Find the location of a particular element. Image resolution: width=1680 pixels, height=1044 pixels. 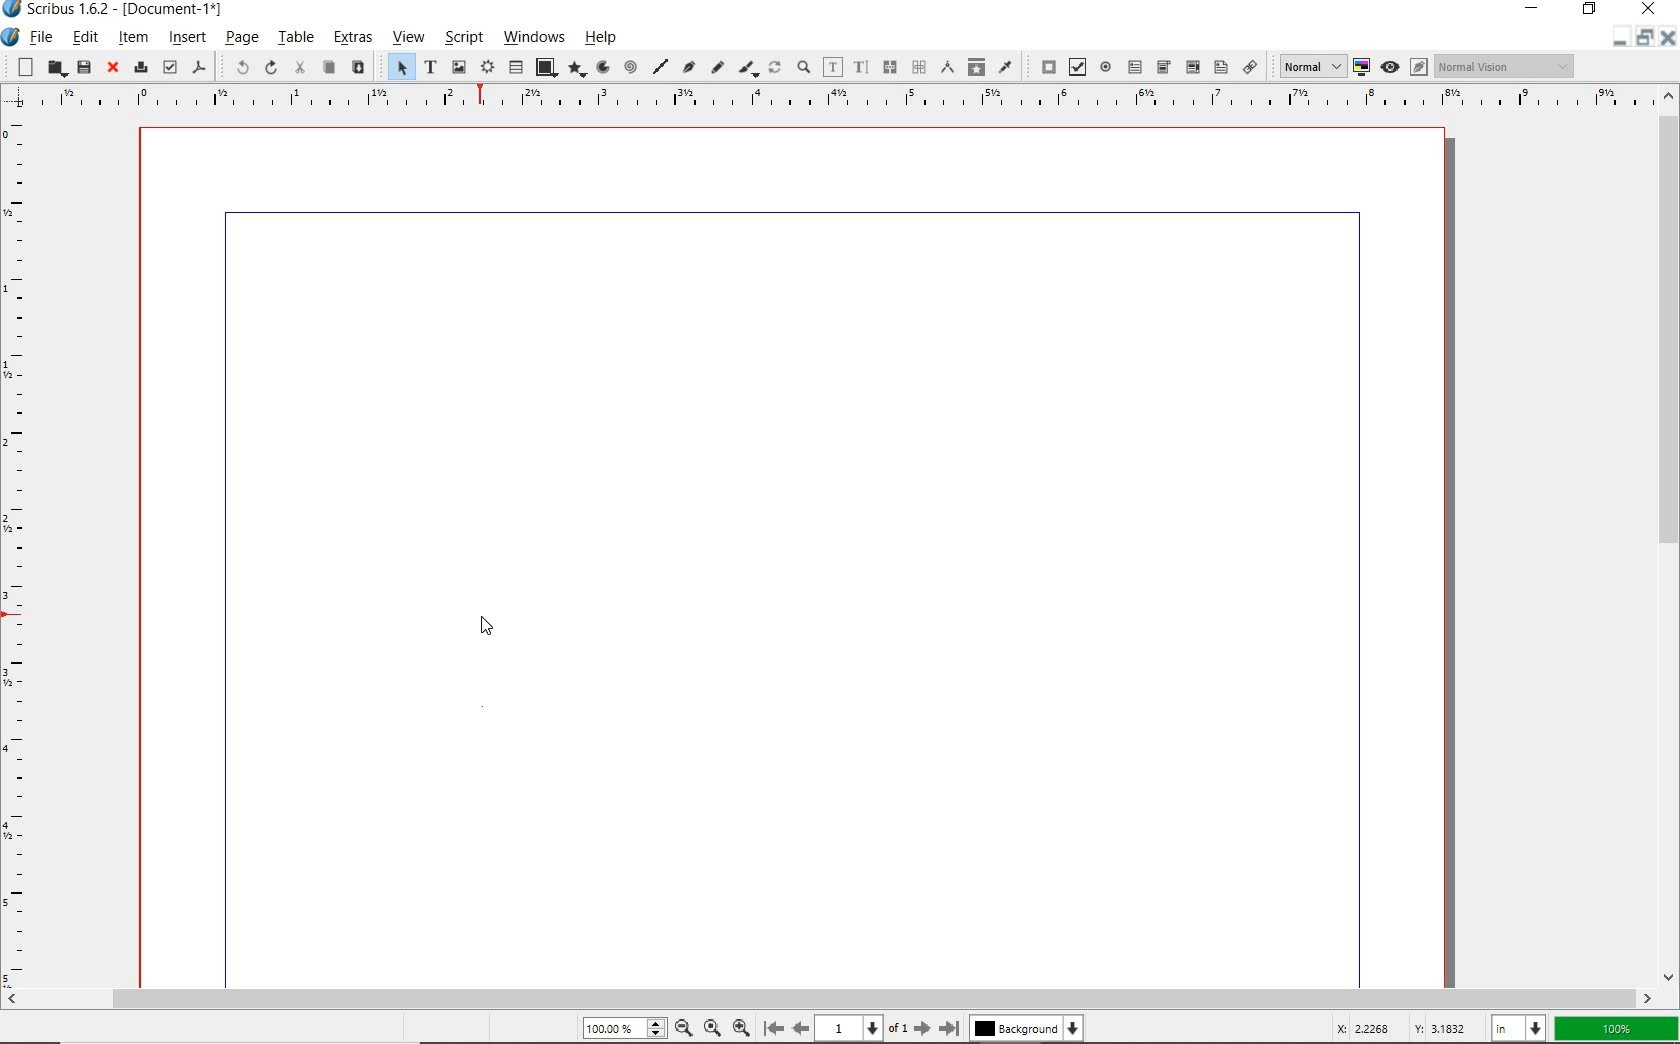

copy is located at coordinates (328, 68).